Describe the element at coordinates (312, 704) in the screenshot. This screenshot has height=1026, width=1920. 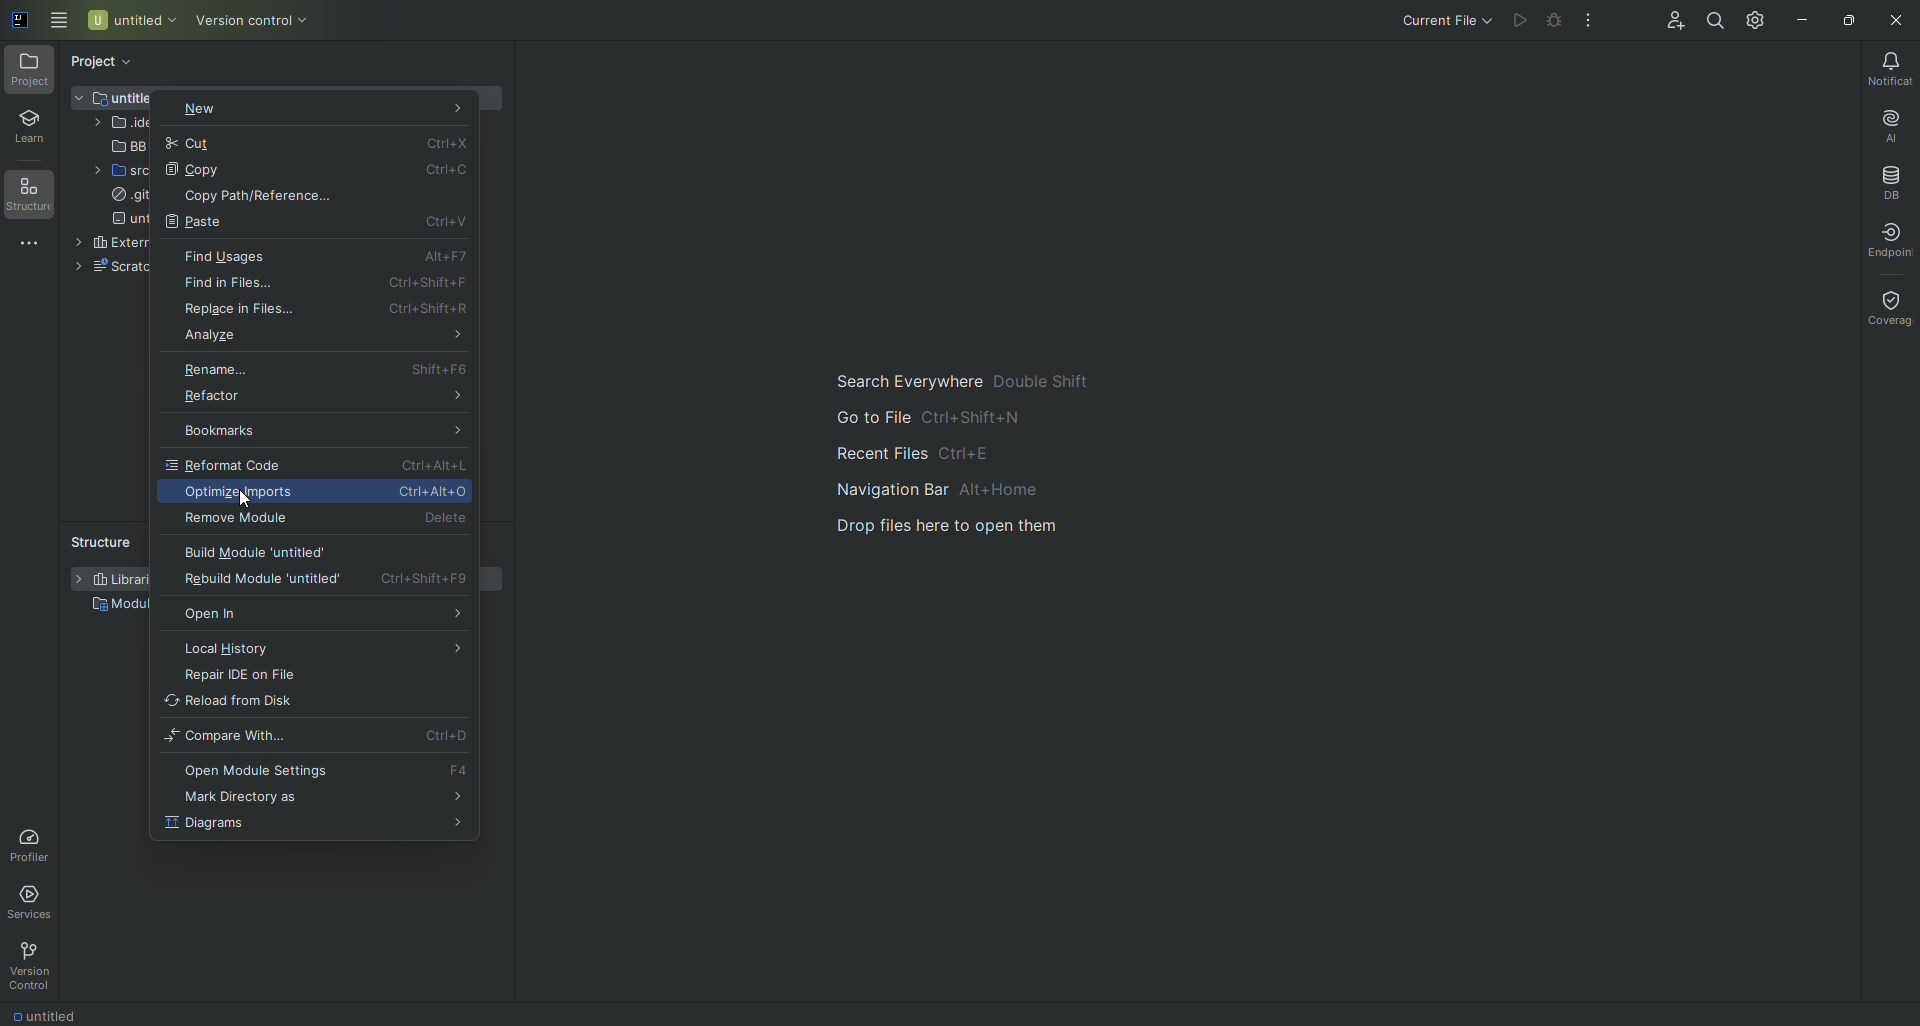
I see `Reload from Disk` at that location.